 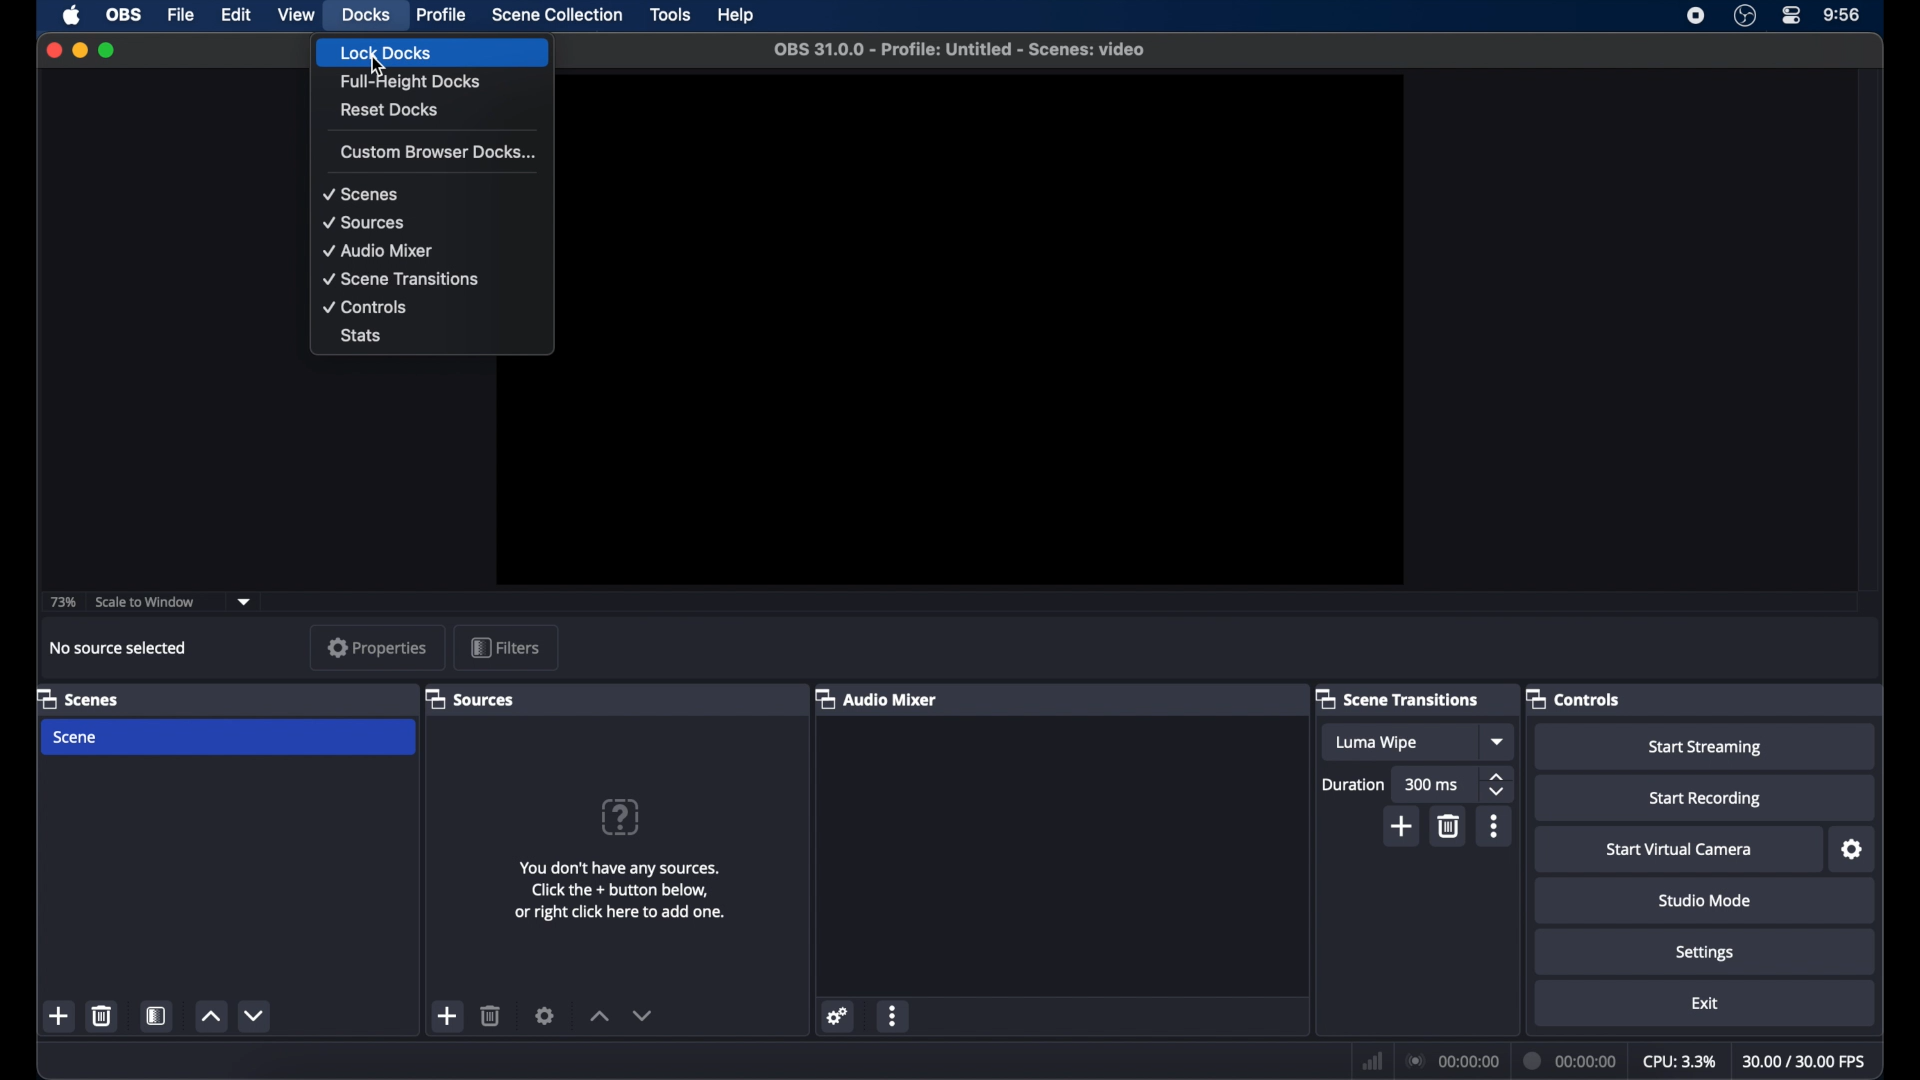 What do you see at coordinates (364, 336) in the screenshot?
I see `stats` at bounding box center [364, 336].